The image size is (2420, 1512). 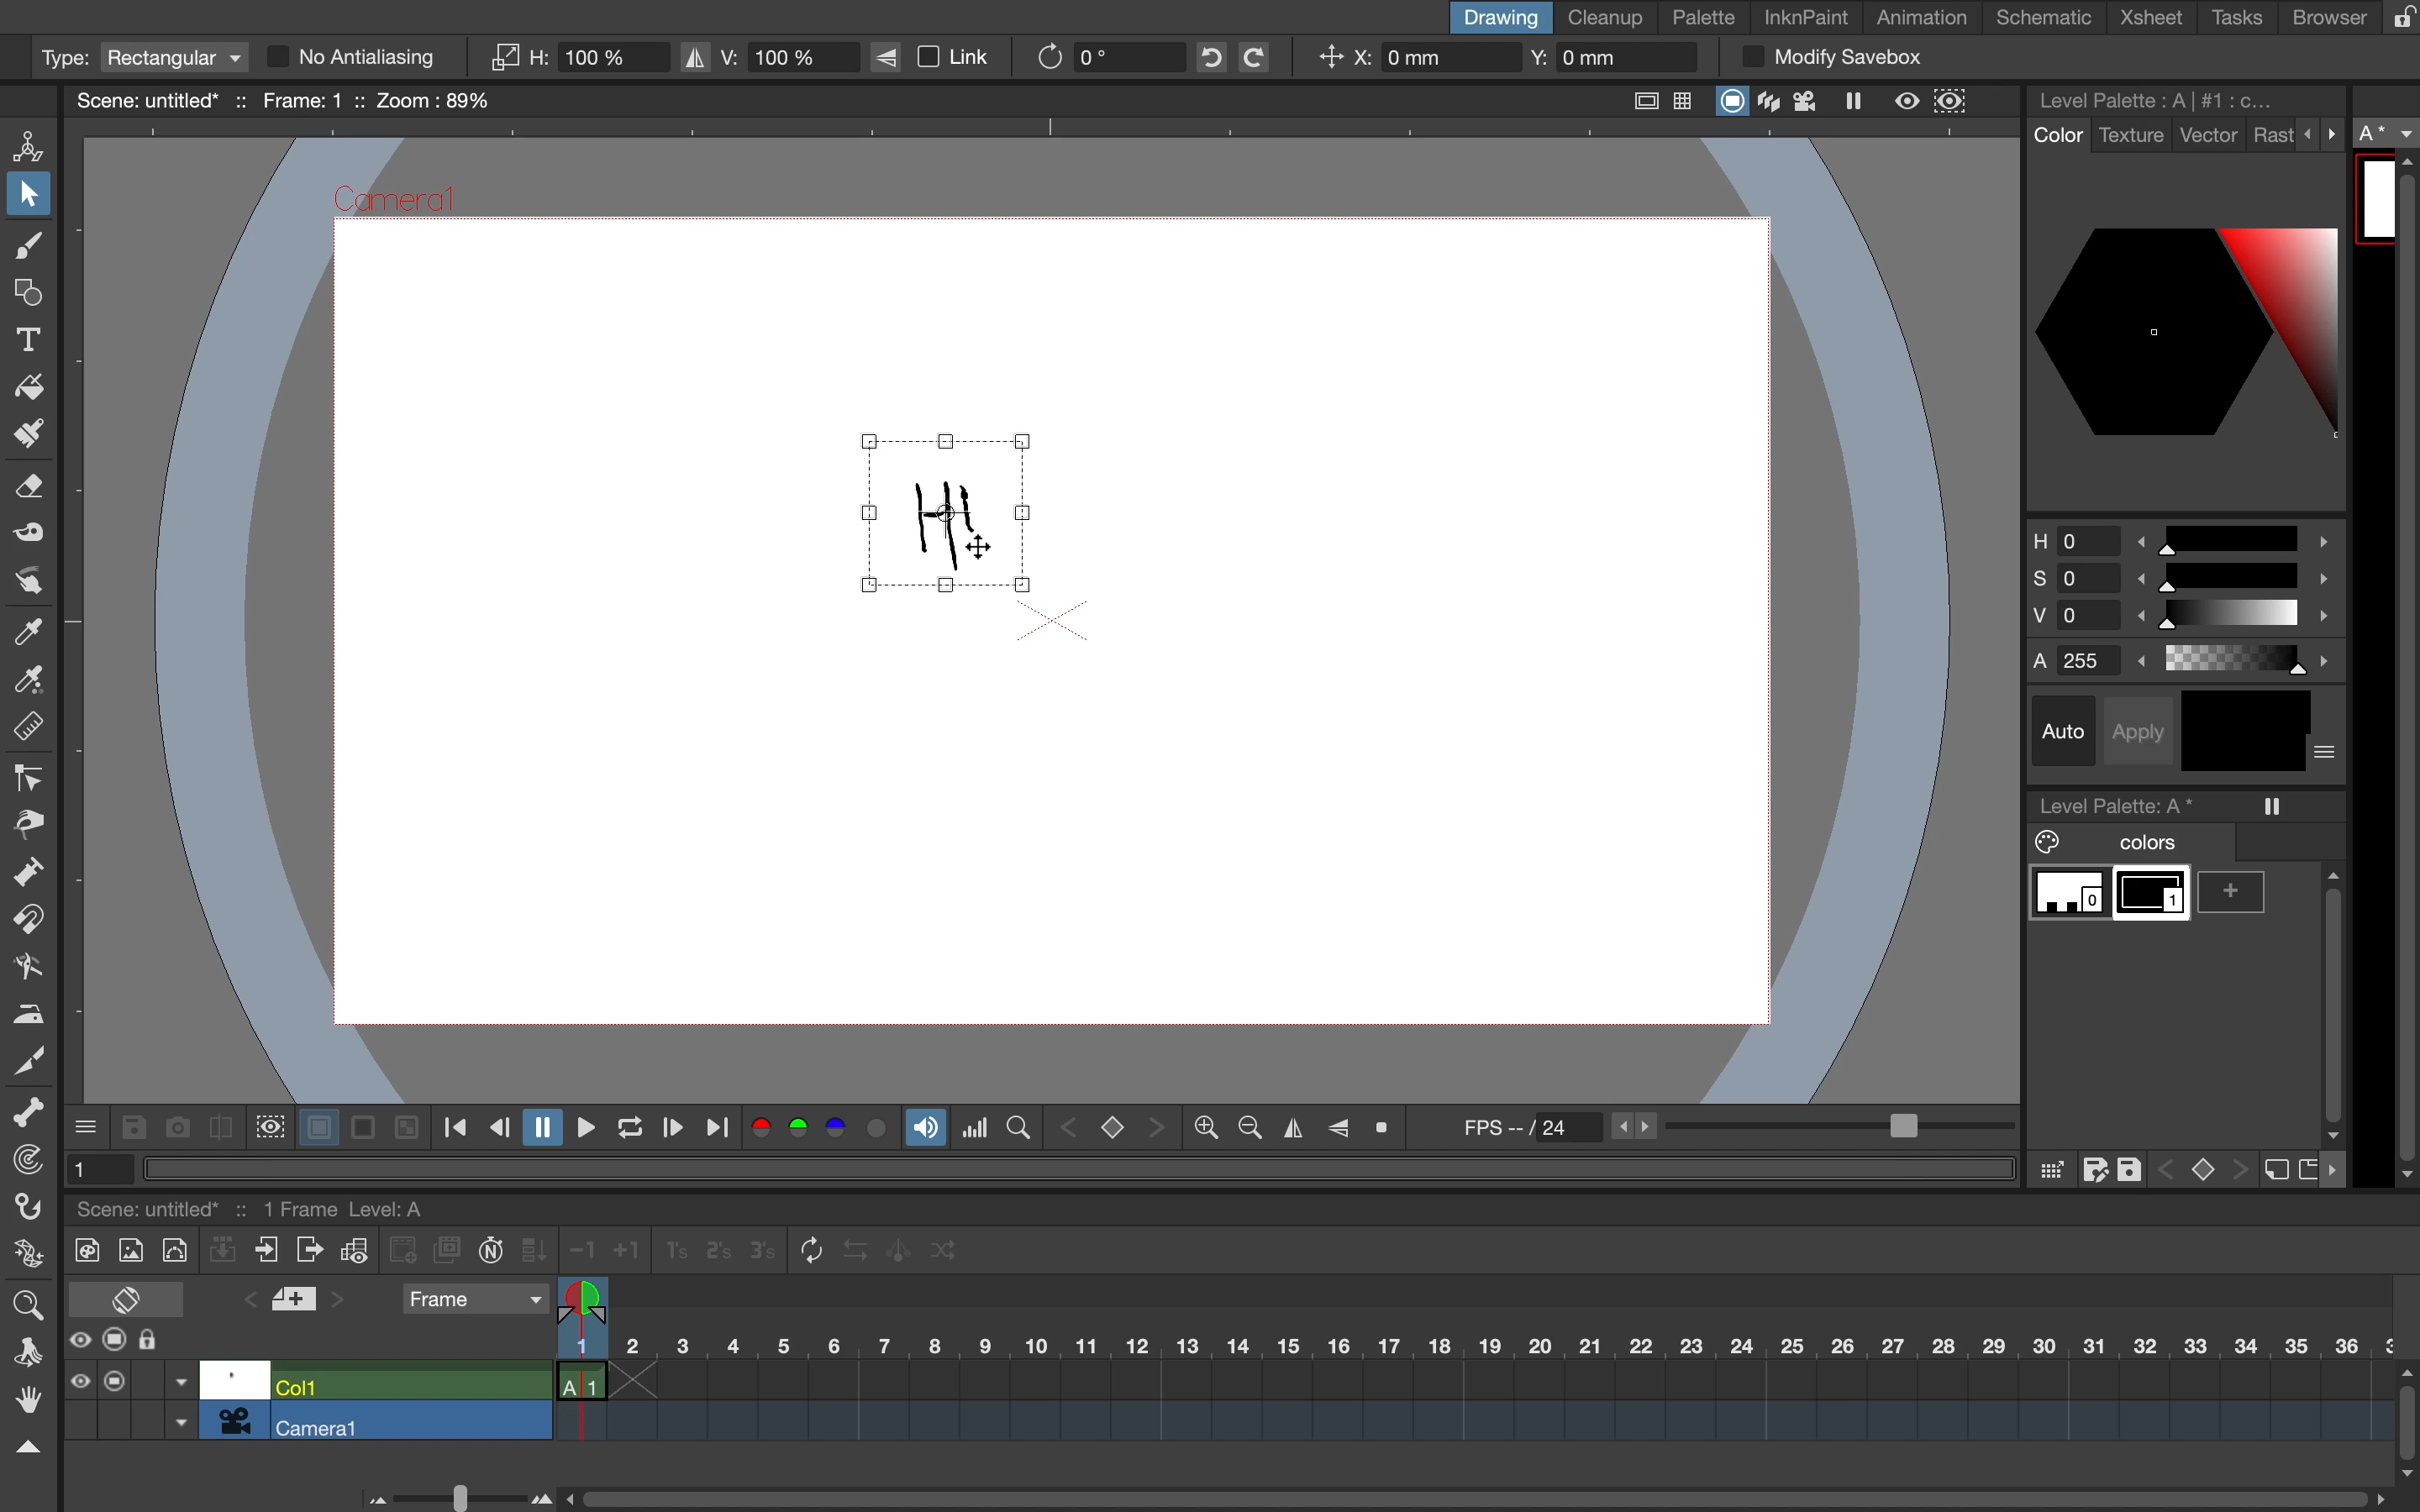 What do you see at coordinates (2388, 134) in the screenshot?
I see `a` at bounding box center [2388, 134].